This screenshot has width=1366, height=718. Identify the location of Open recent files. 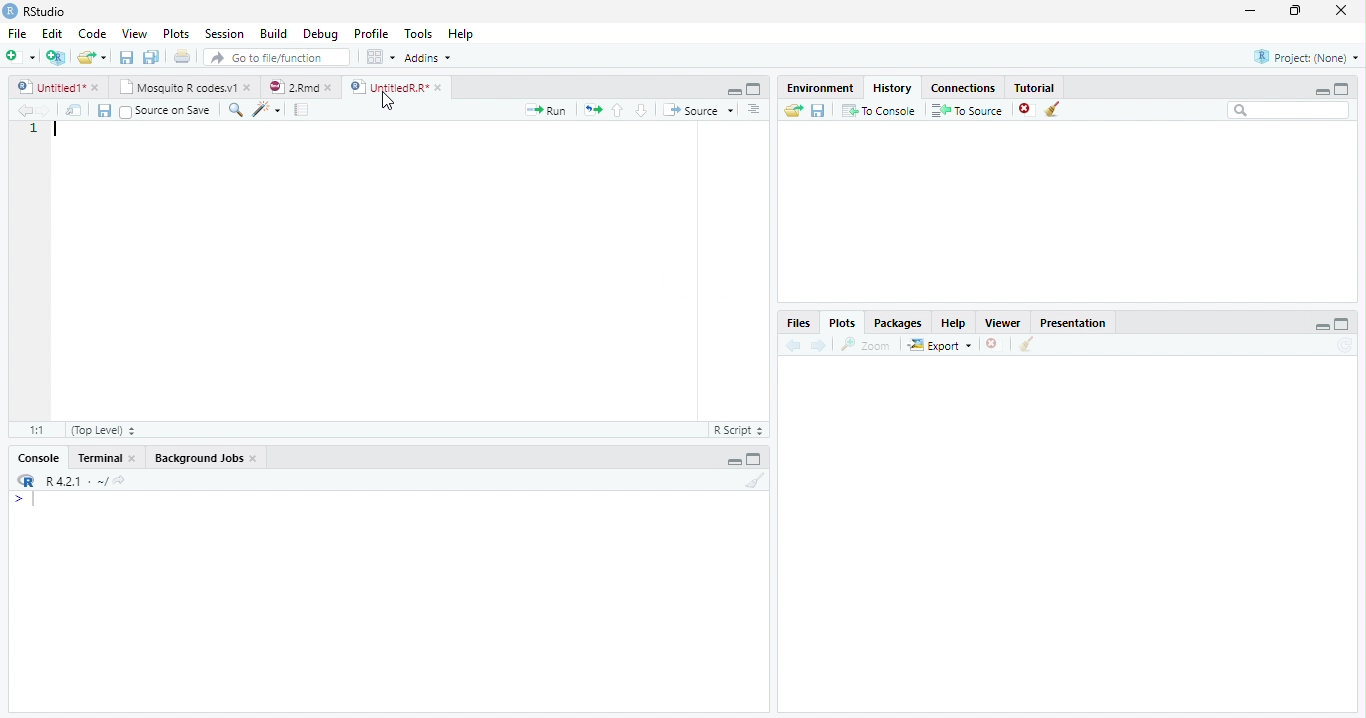
(104, 57).